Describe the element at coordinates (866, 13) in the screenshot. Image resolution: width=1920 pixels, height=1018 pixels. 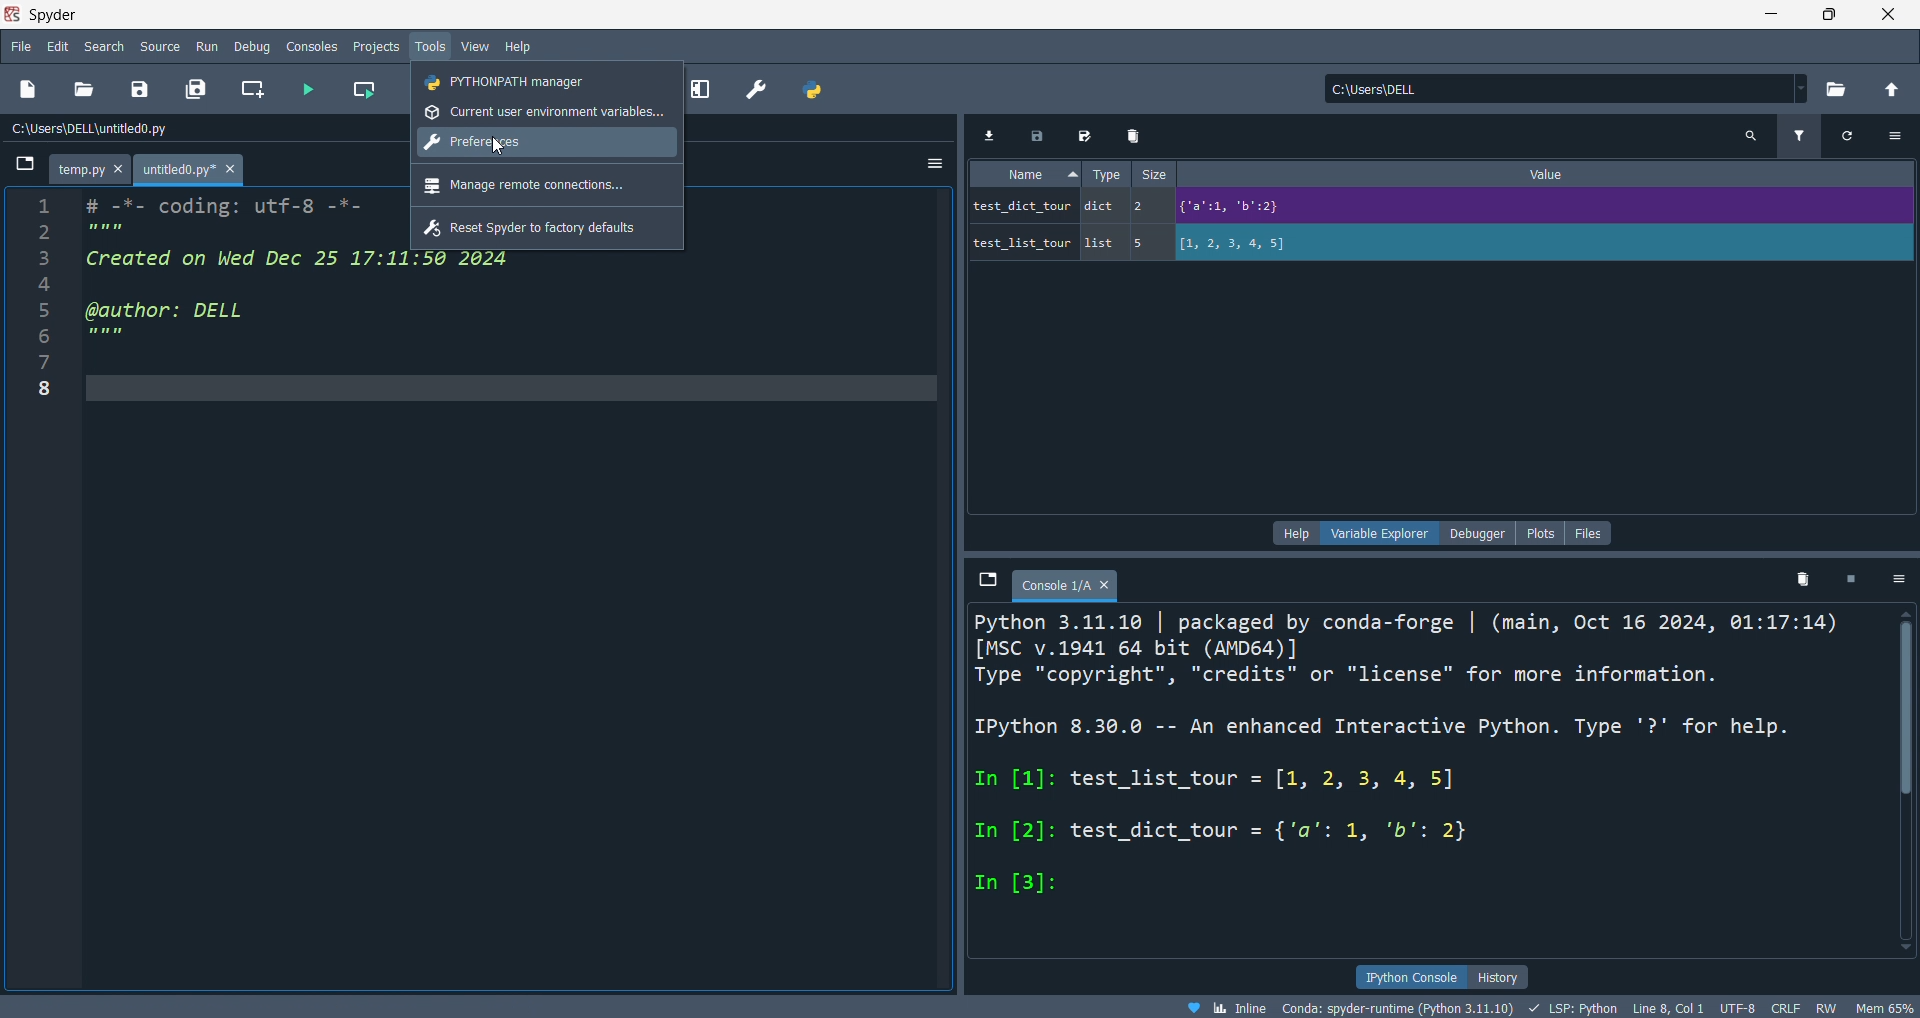
I see `Spyder` at that location.